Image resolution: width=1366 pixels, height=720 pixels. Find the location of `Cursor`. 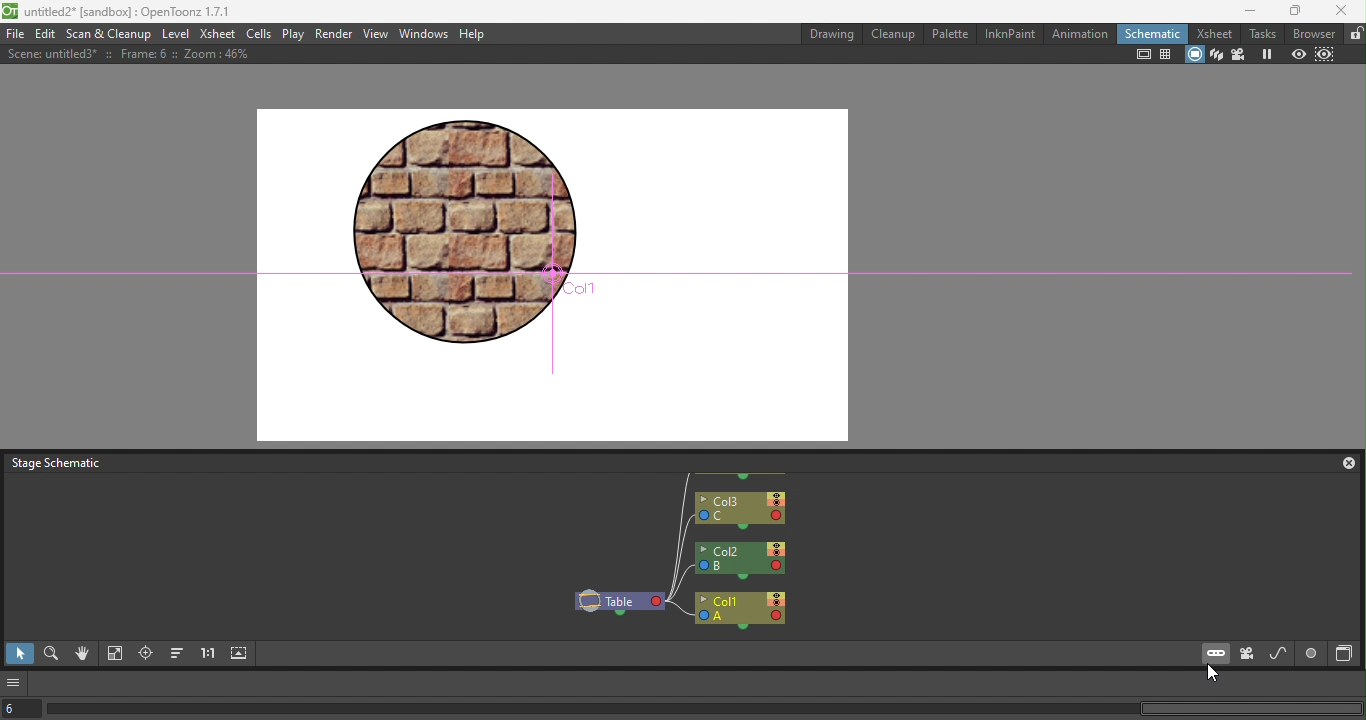

Cursor is located at coordinates (1209, 674).